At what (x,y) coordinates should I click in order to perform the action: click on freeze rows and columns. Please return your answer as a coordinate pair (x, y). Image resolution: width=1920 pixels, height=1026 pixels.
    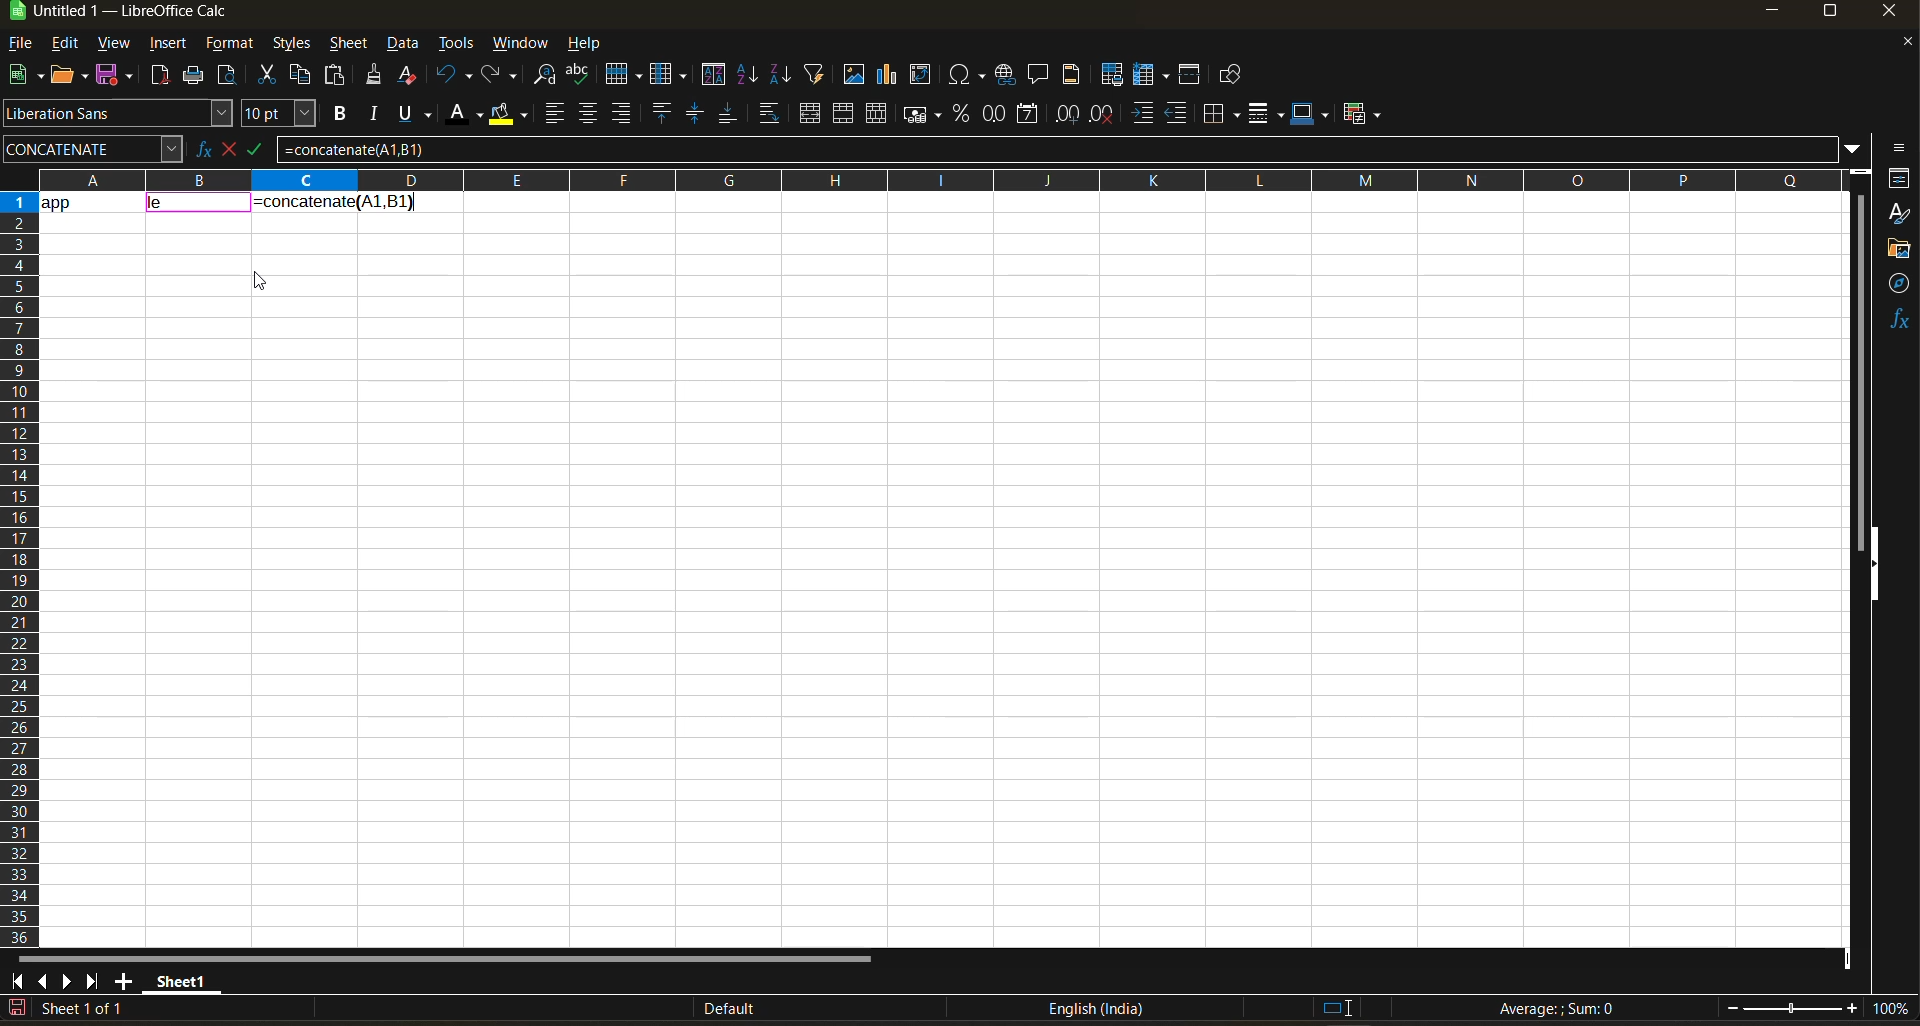
    Looking at the image, I should click on (1155, 76).